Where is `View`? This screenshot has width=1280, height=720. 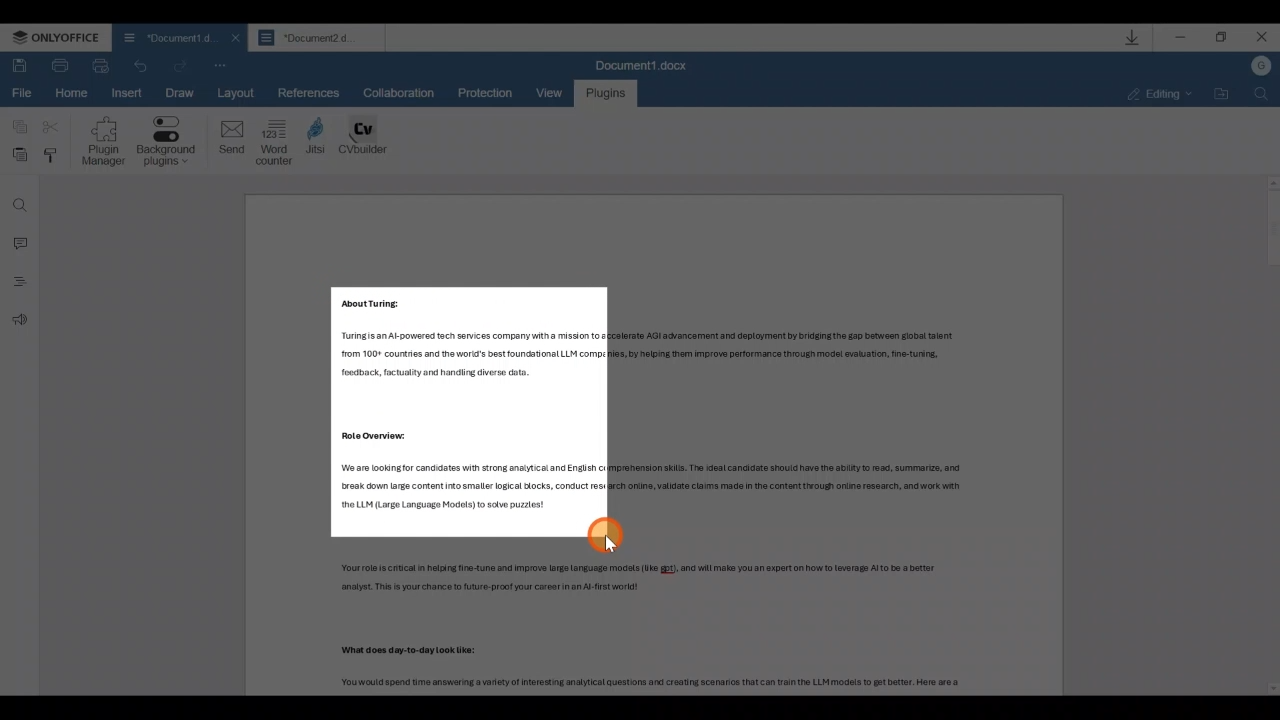 View is located at coordinates (554, 89).